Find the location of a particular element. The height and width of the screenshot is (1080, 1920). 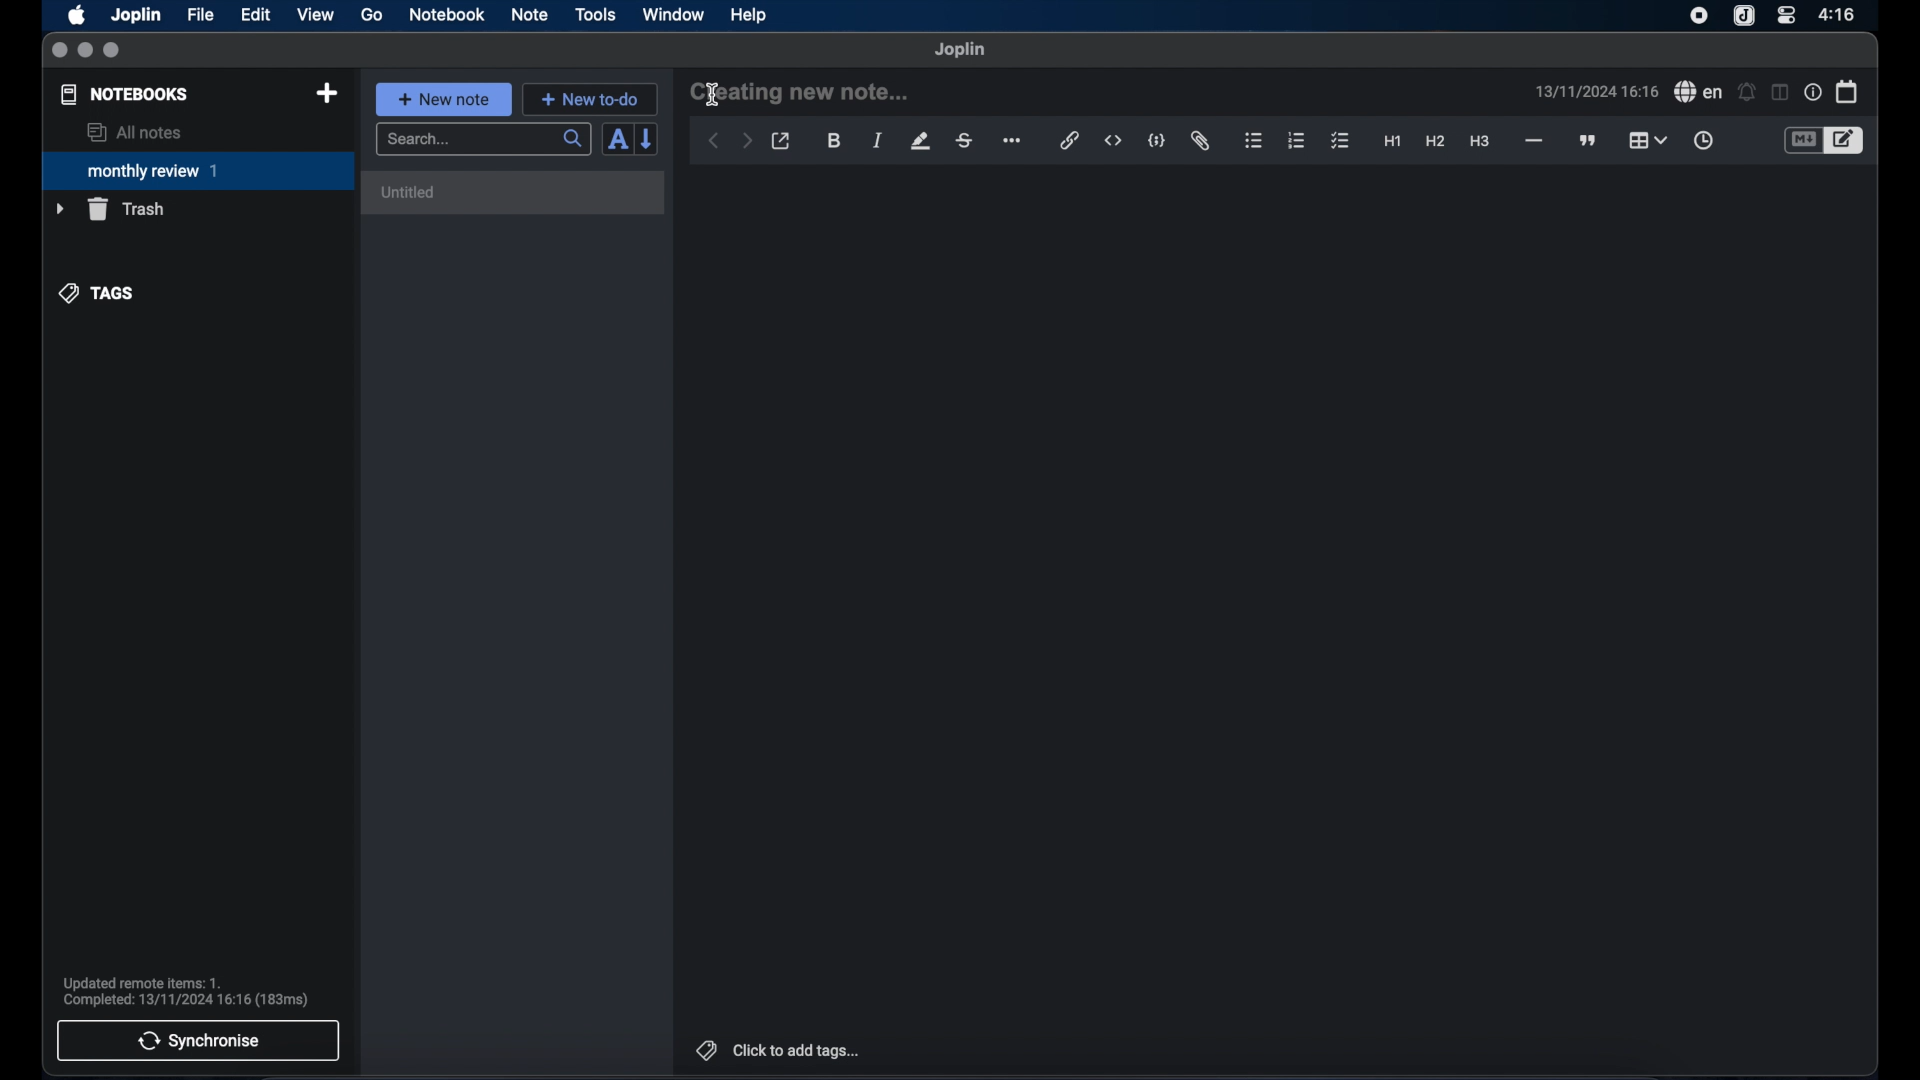

apple icon is located at coordinates (75, 15).